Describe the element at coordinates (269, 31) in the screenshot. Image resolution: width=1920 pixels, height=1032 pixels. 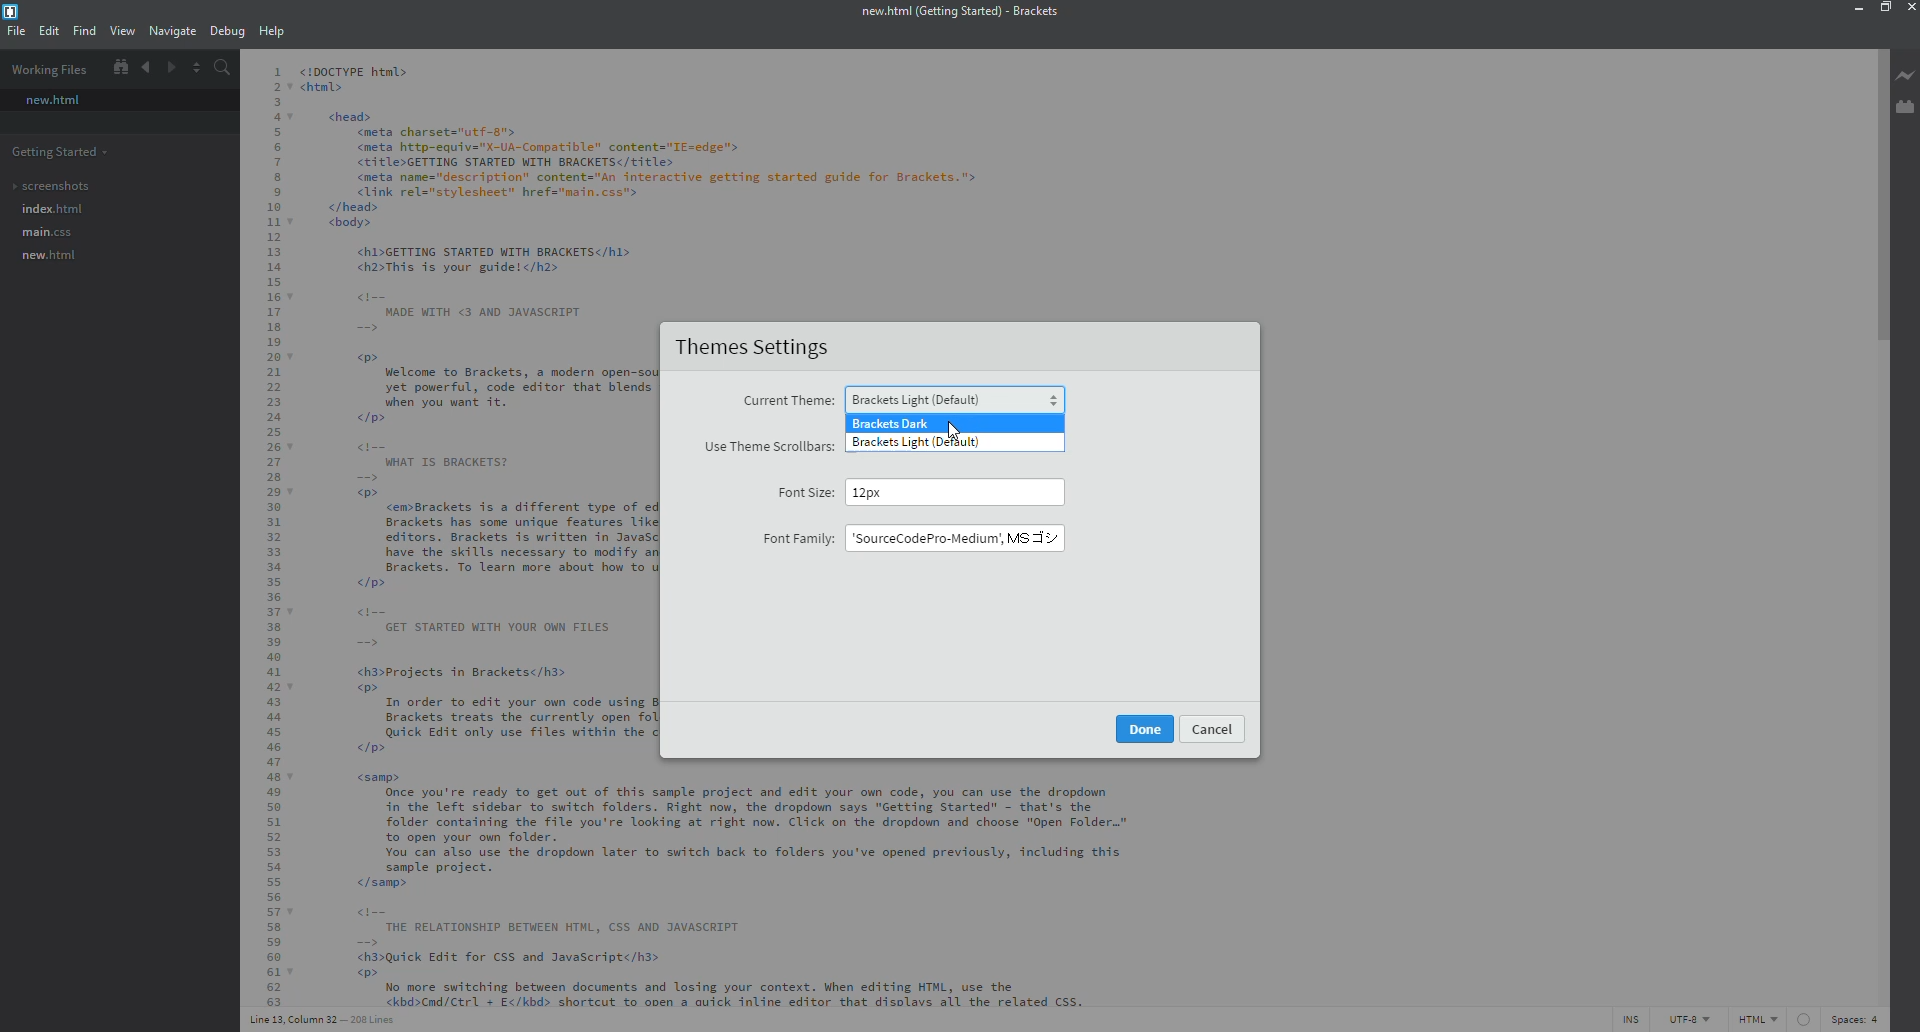
I see `help` at that location.